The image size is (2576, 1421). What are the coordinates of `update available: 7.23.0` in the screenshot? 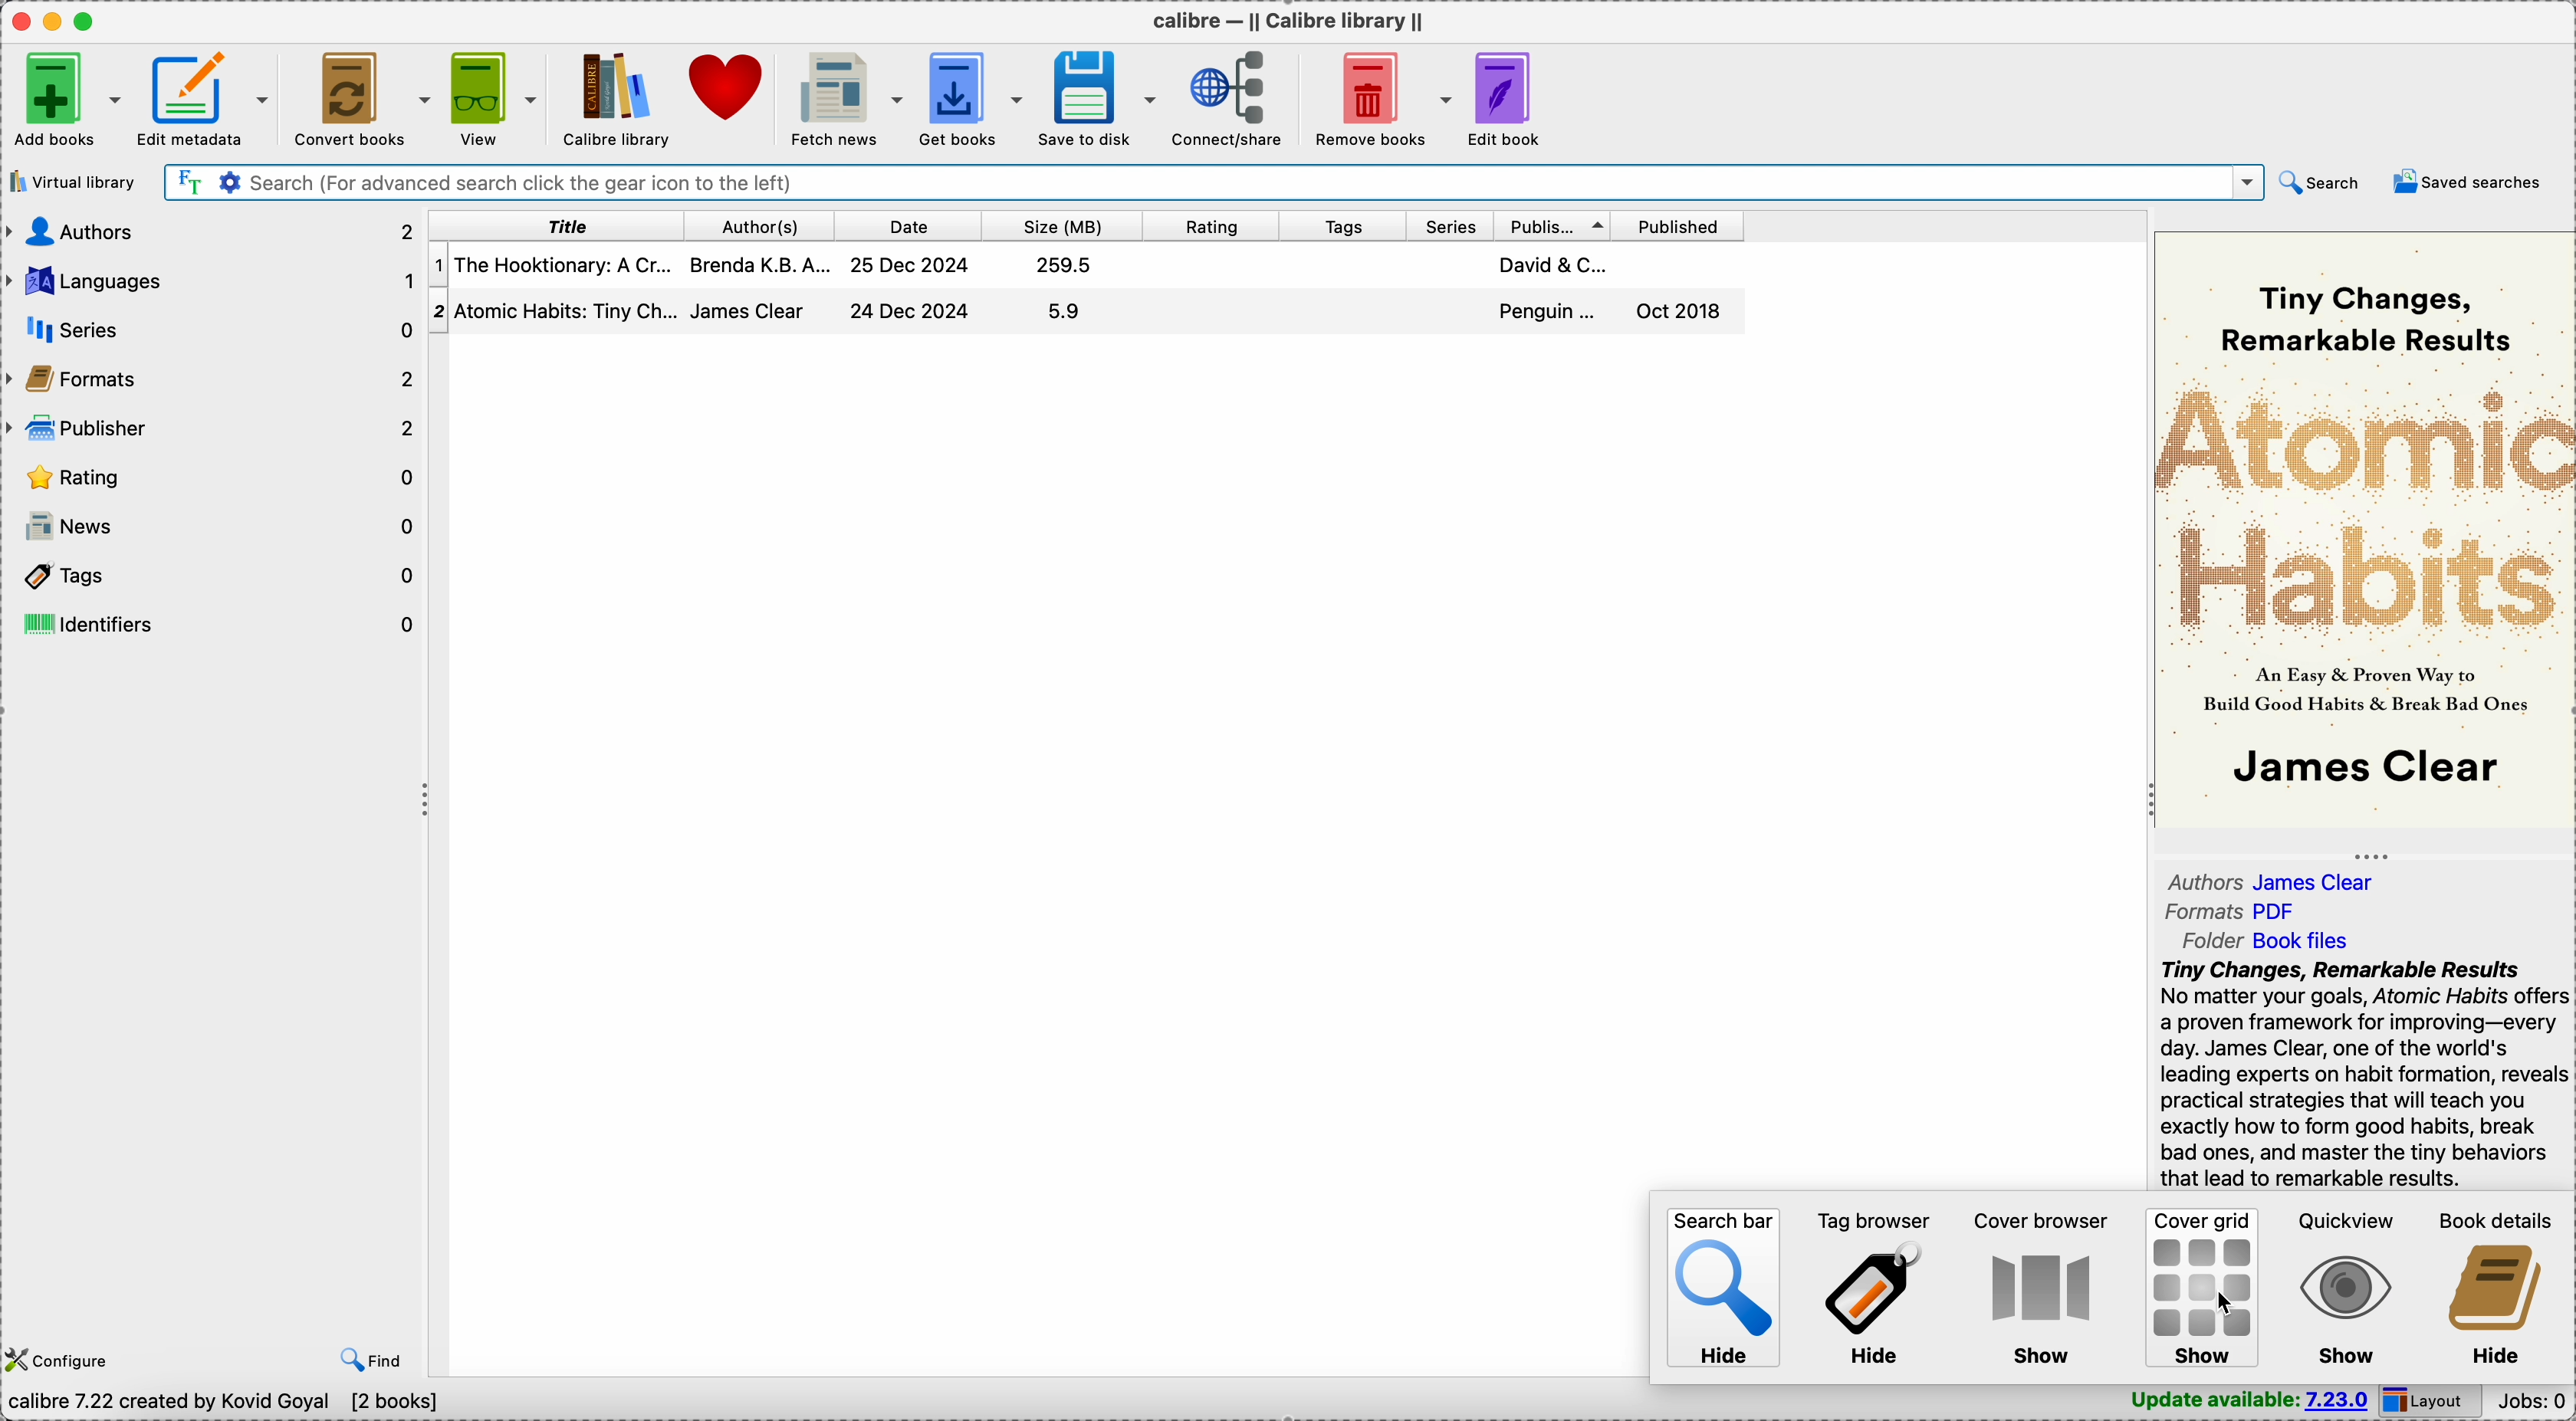 It's located at (2246, 1402).